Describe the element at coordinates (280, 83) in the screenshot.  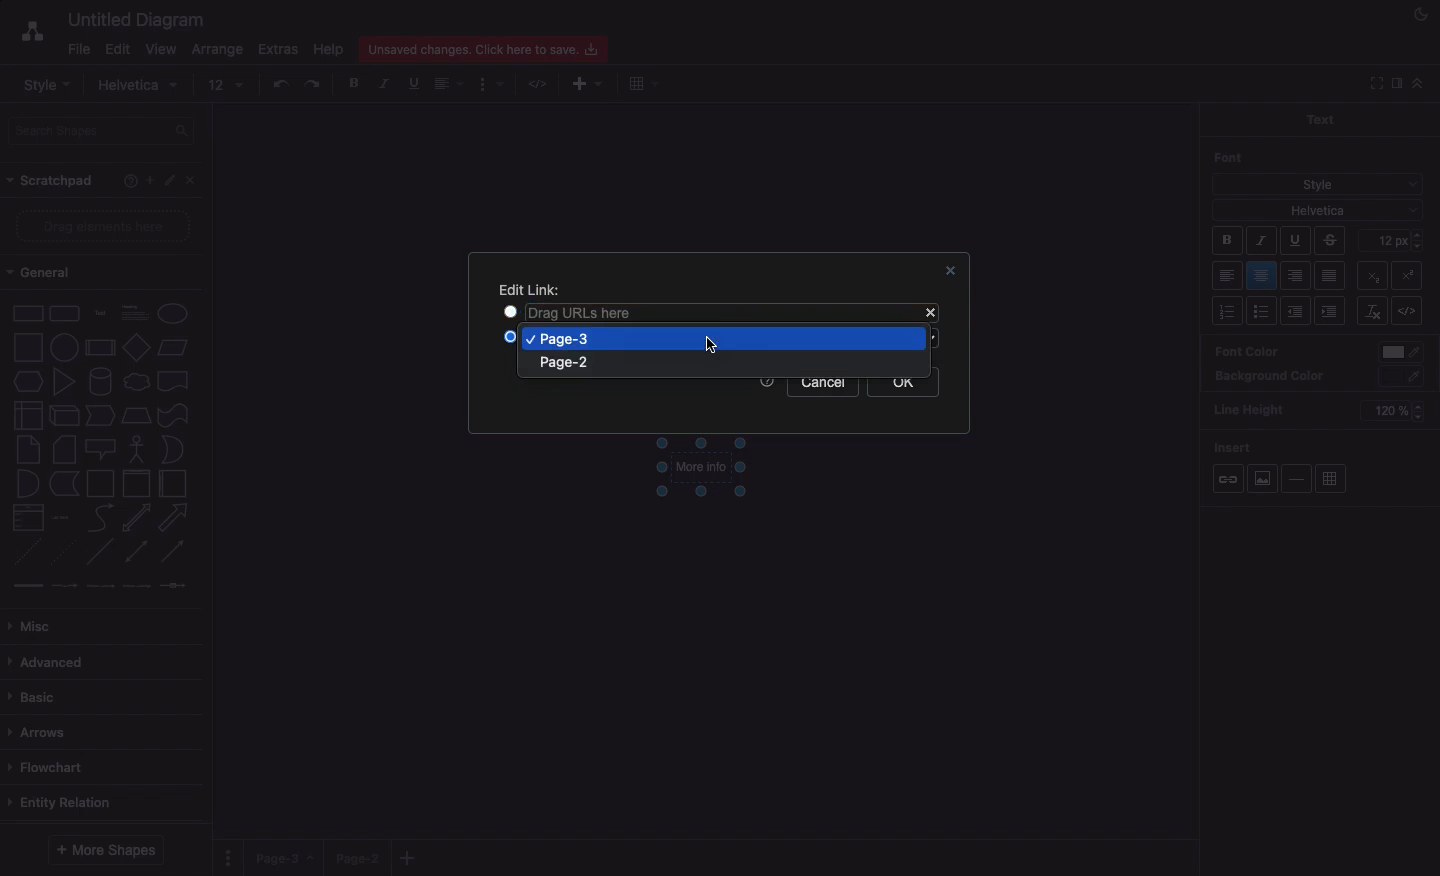
I see `Undo` at that location.